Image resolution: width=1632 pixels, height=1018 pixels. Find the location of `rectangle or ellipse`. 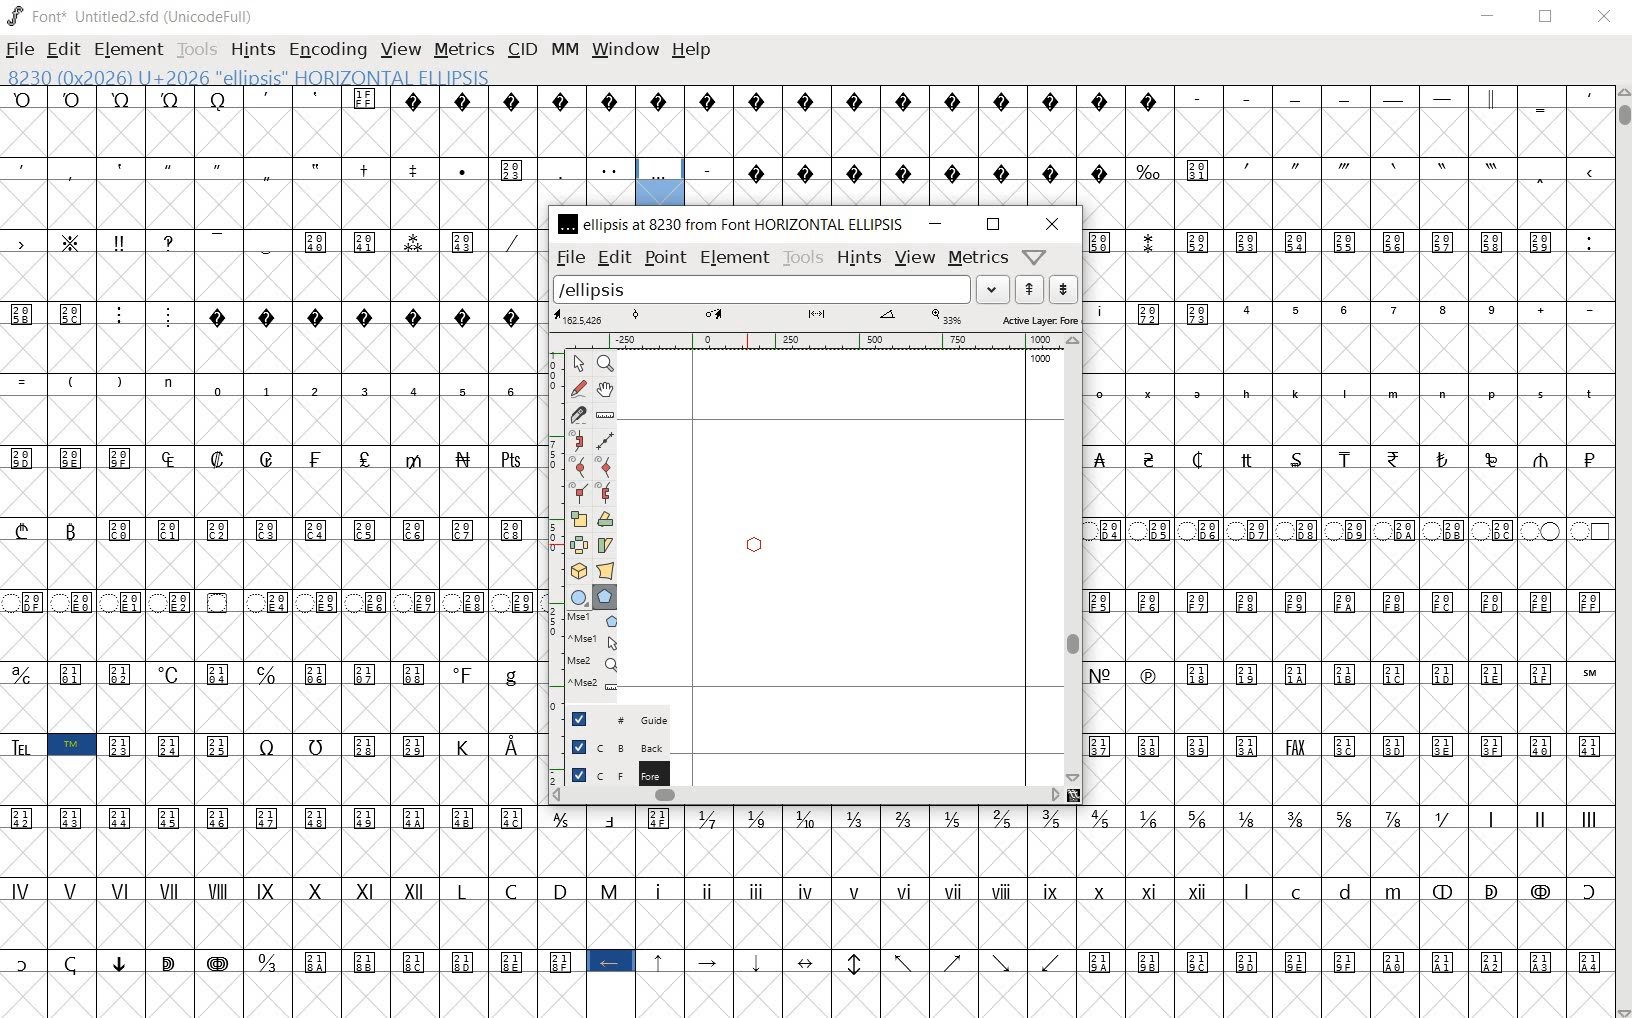

rectangle or ellipse is located at coordinates (575, 596).